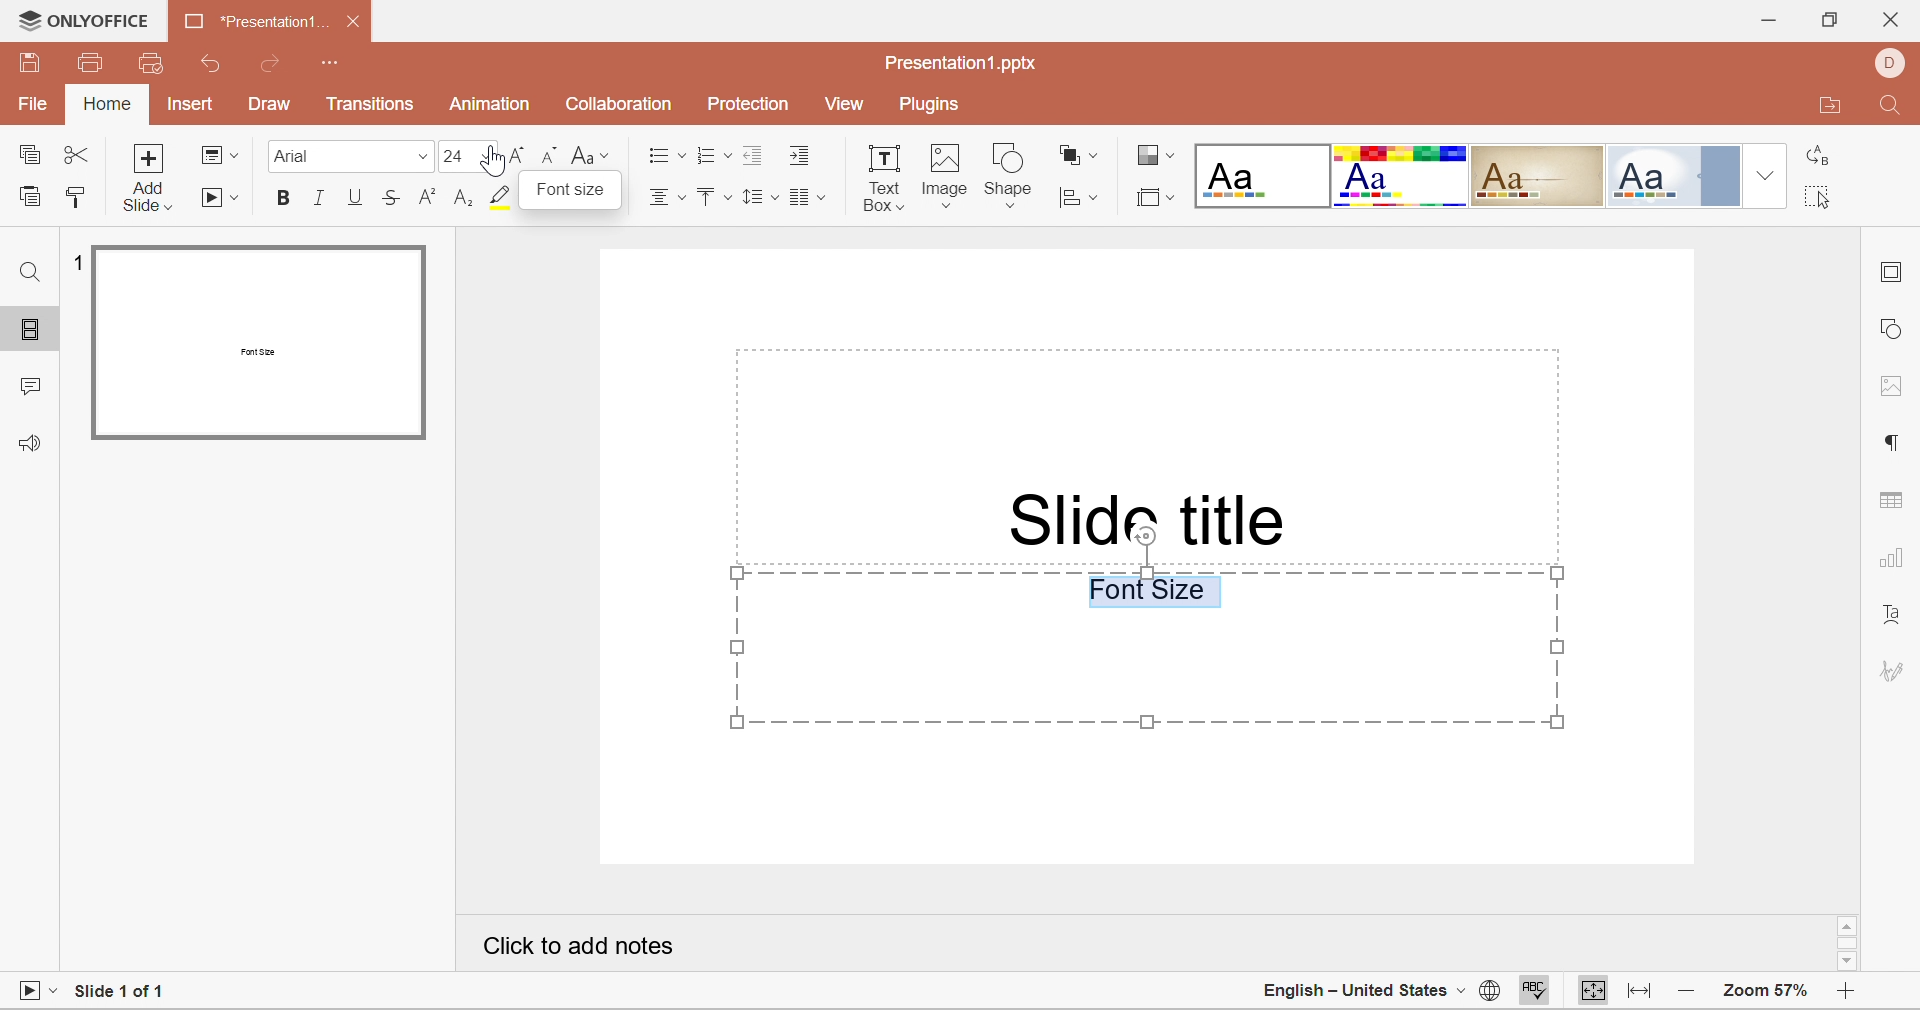  What do you see at coordinates (507, 201) in the screenshot?
I see `Highlight color` at bounding box center [507, 201].